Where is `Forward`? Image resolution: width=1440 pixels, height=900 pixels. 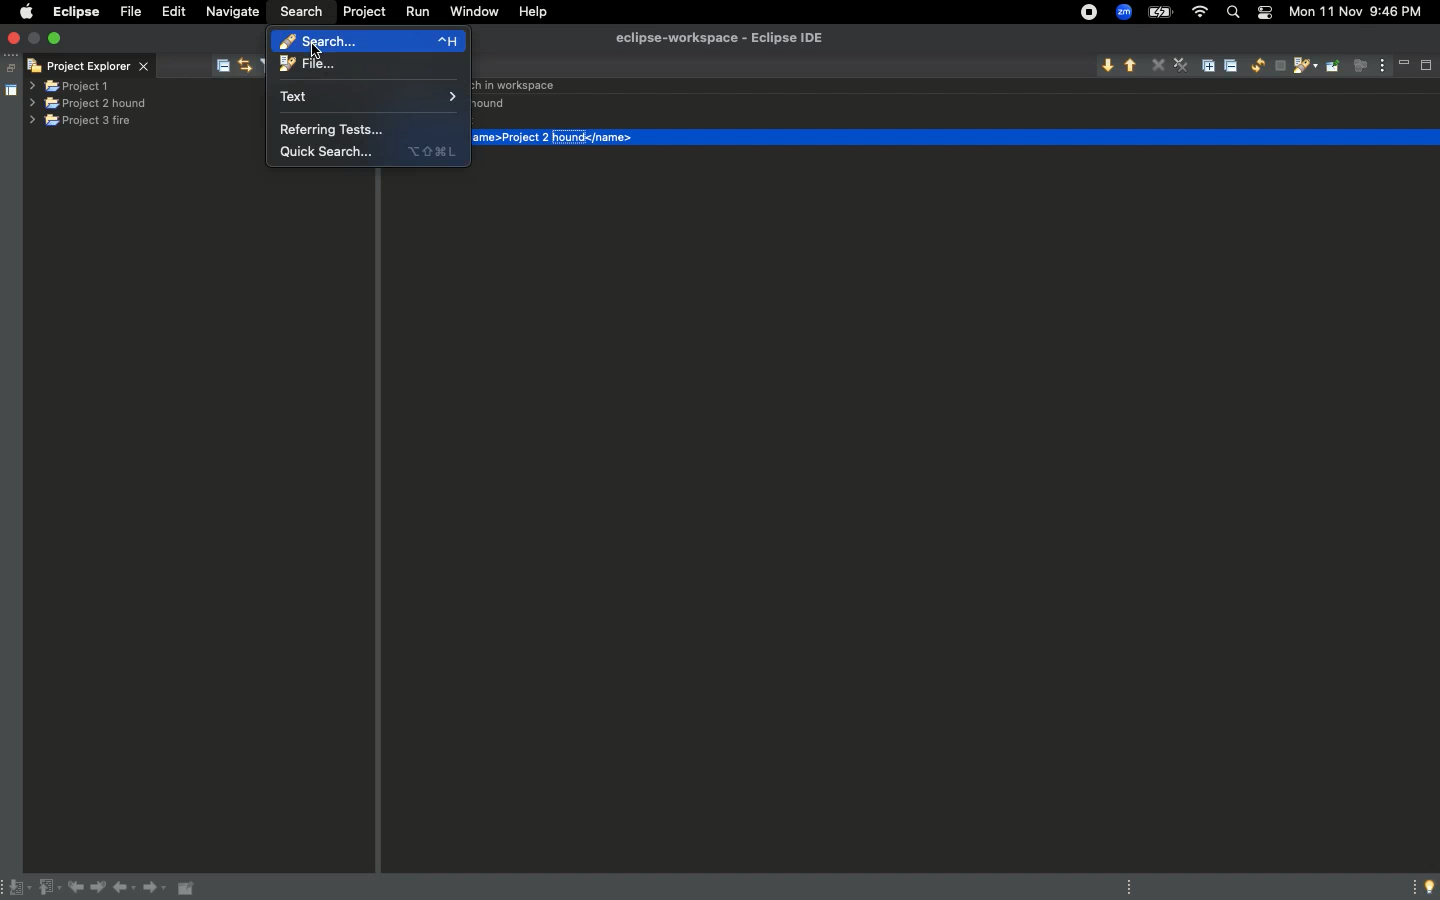
Forward is located at coordinates (156, 890).